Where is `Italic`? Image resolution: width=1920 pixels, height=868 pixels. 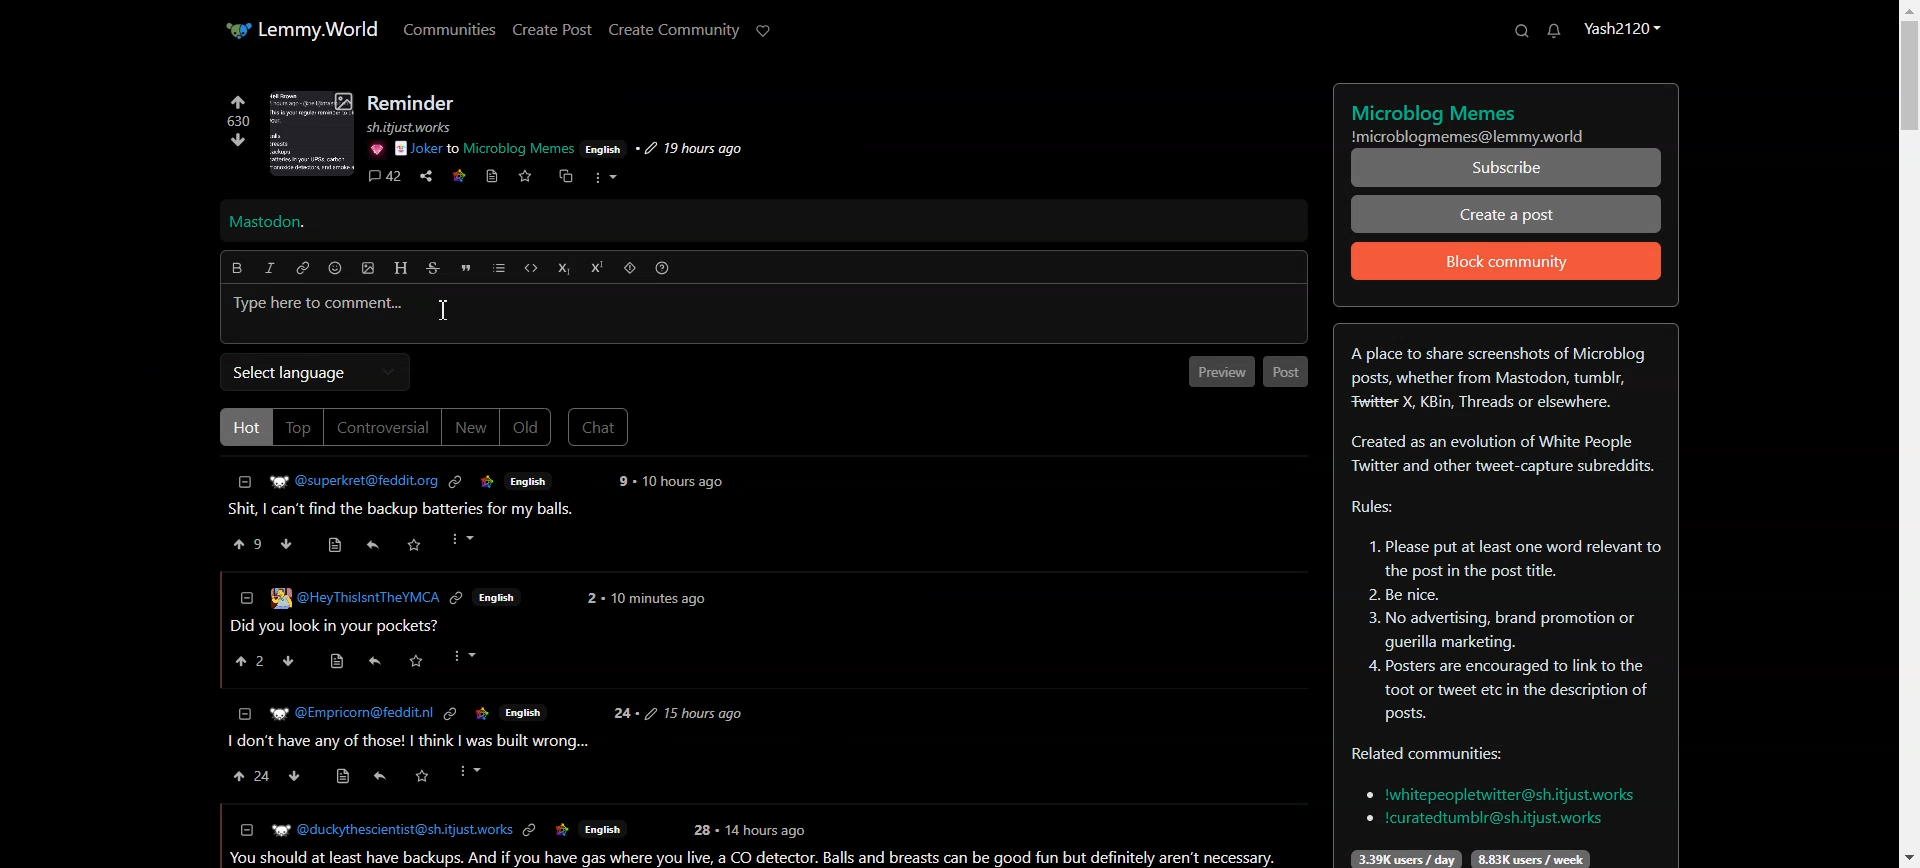 Italic is located at coordinates (270, 268).